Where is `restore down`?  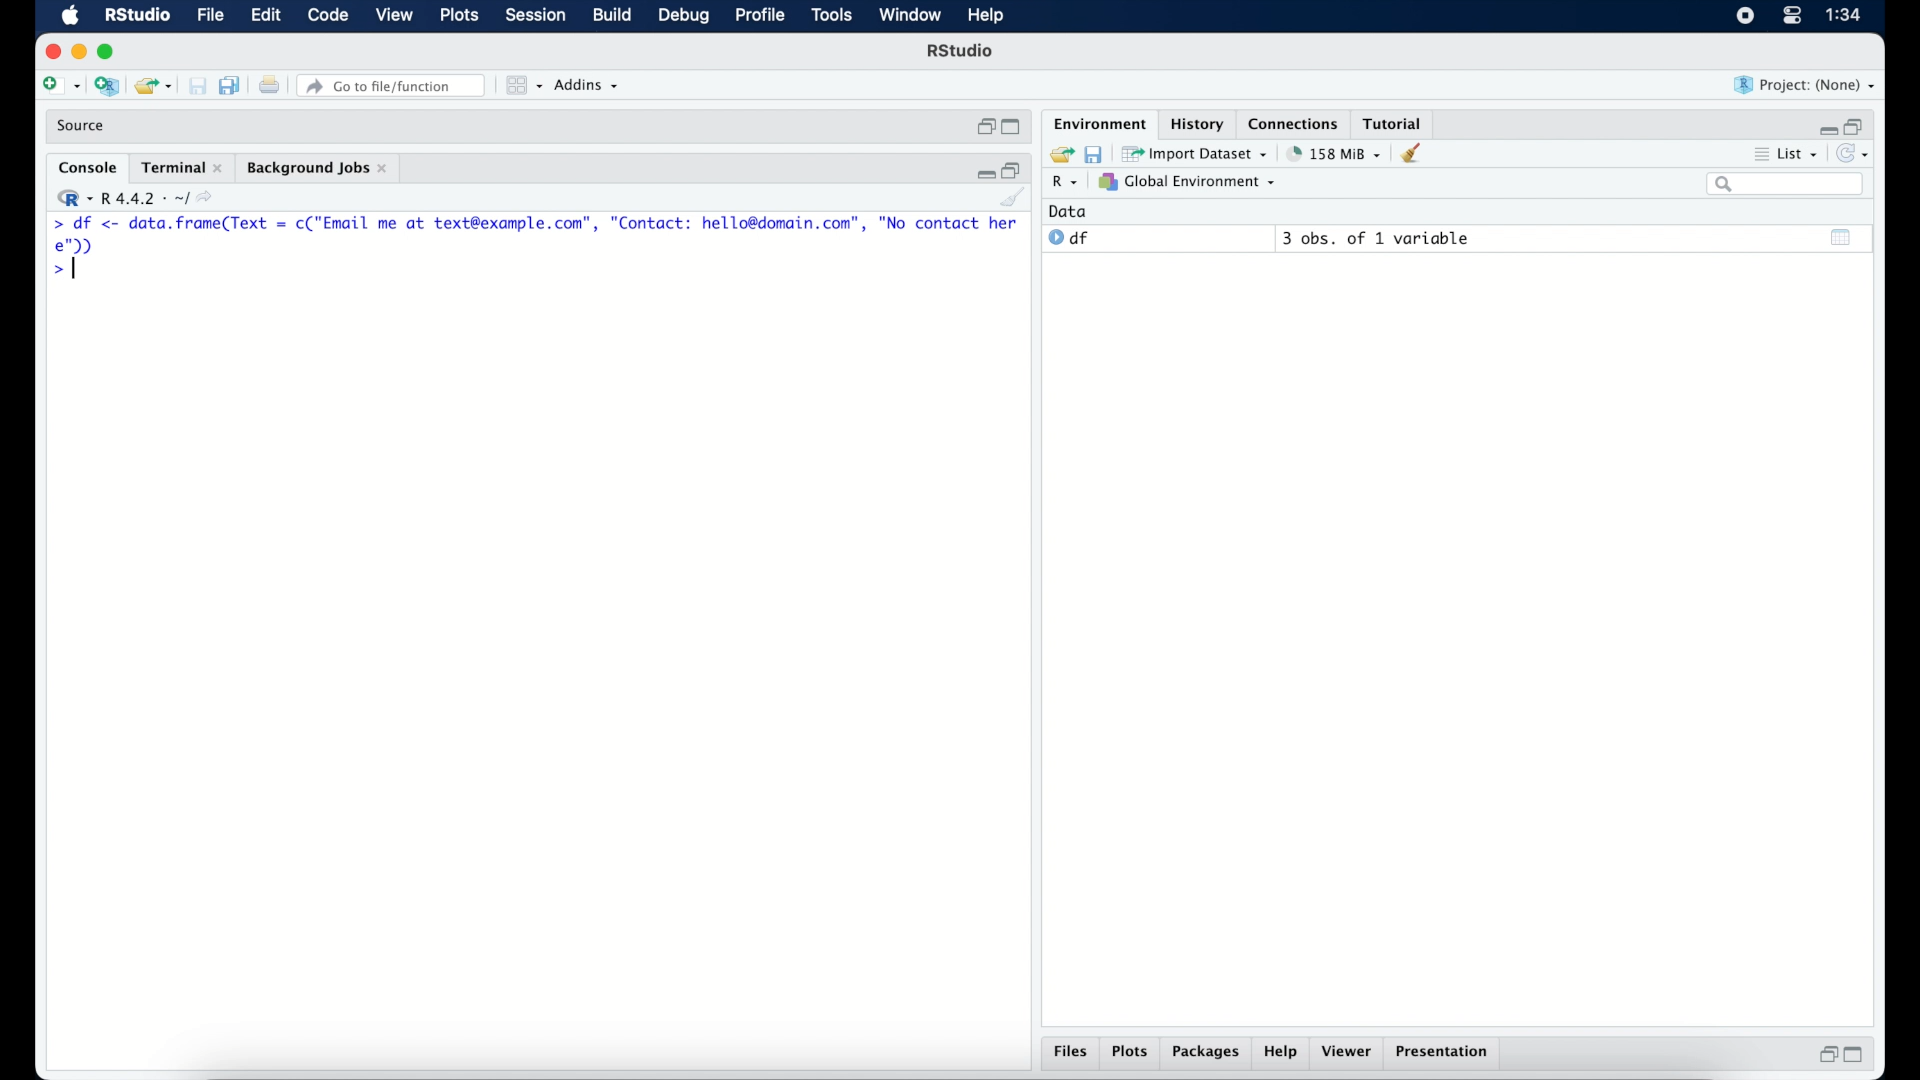 restore down is located at coordinates (1862, 126).